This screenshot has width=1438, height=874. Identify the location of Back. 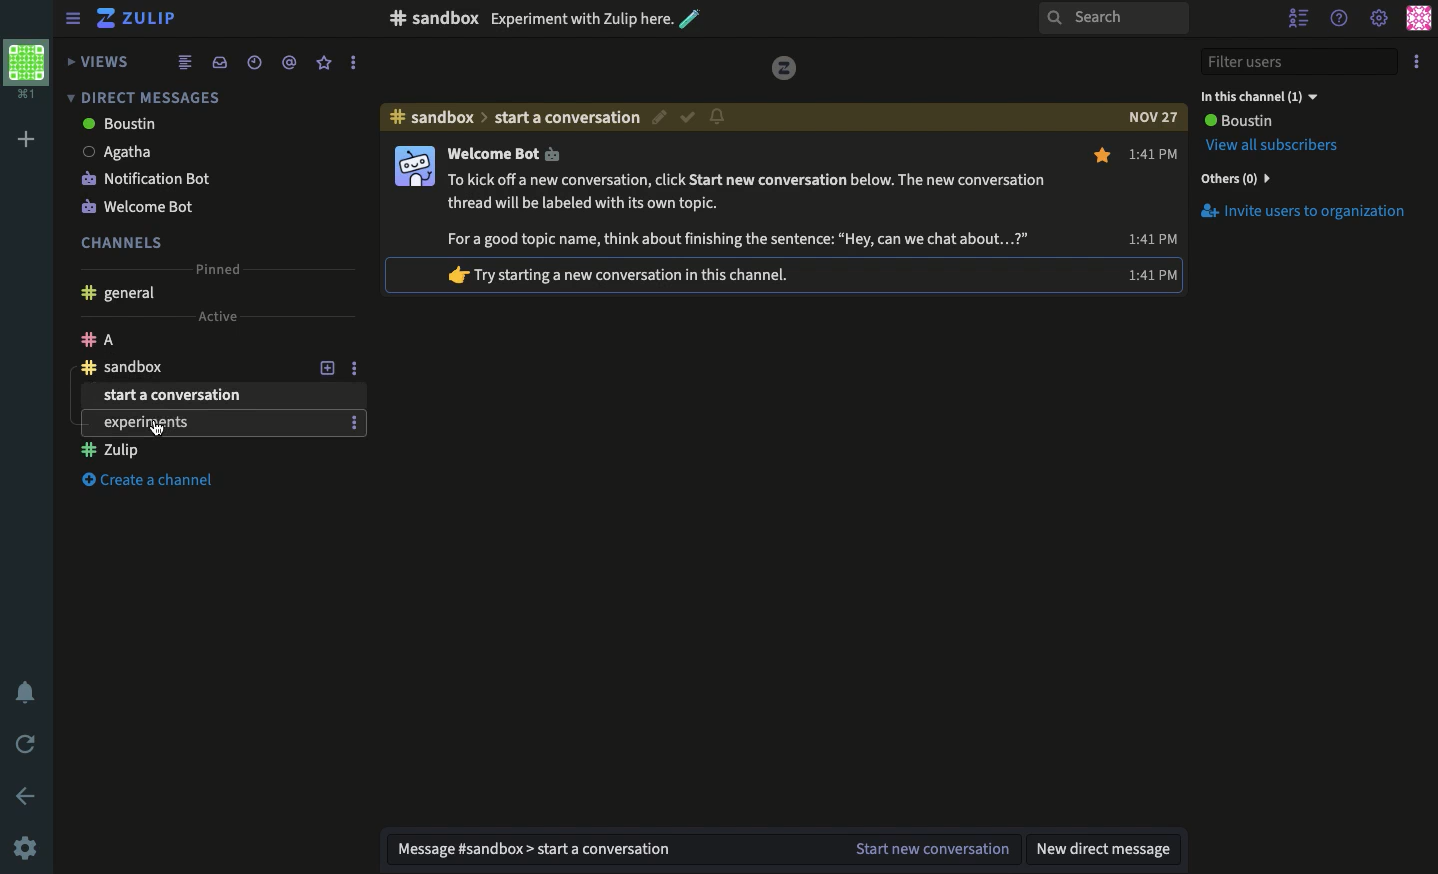
(28, 796).